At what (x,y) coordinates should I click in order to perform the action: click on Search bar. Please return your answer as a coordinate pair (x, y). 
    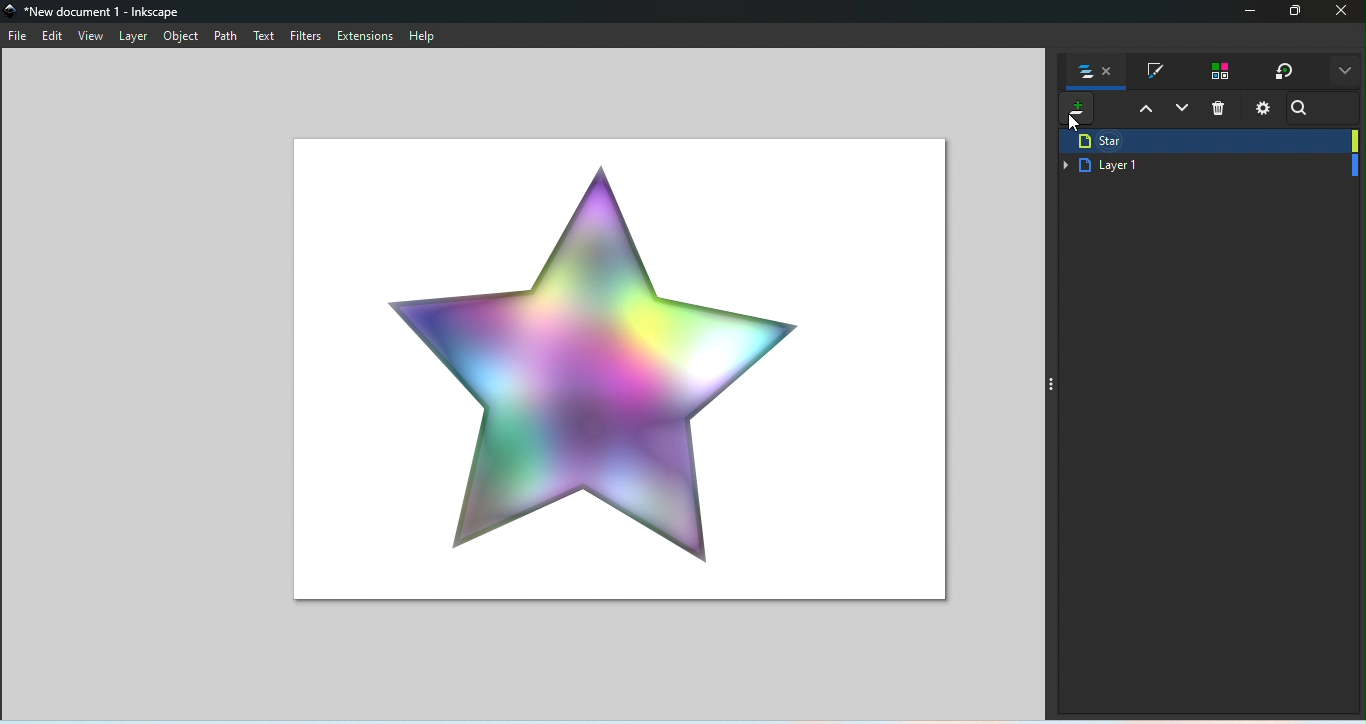
    Looking at the image, I should click on (1305, 108).